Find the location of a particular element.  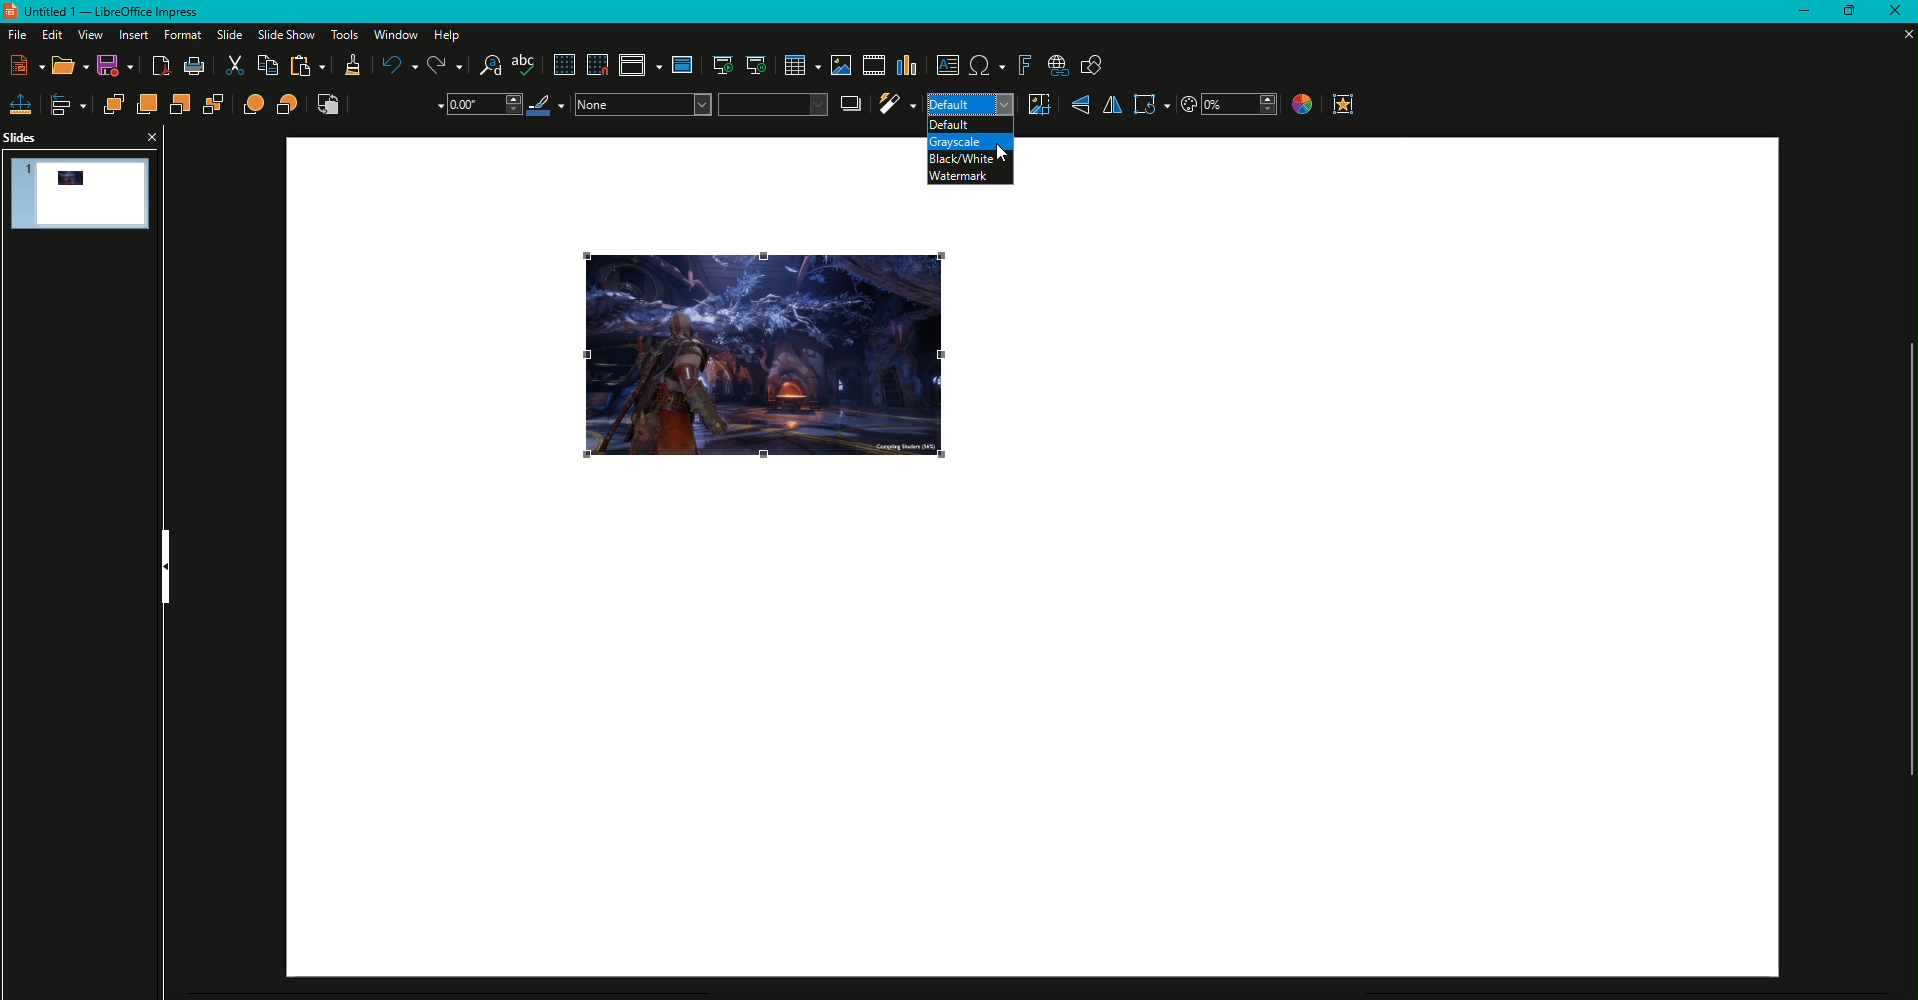

Image Mode is located at coordinates (969, 105).